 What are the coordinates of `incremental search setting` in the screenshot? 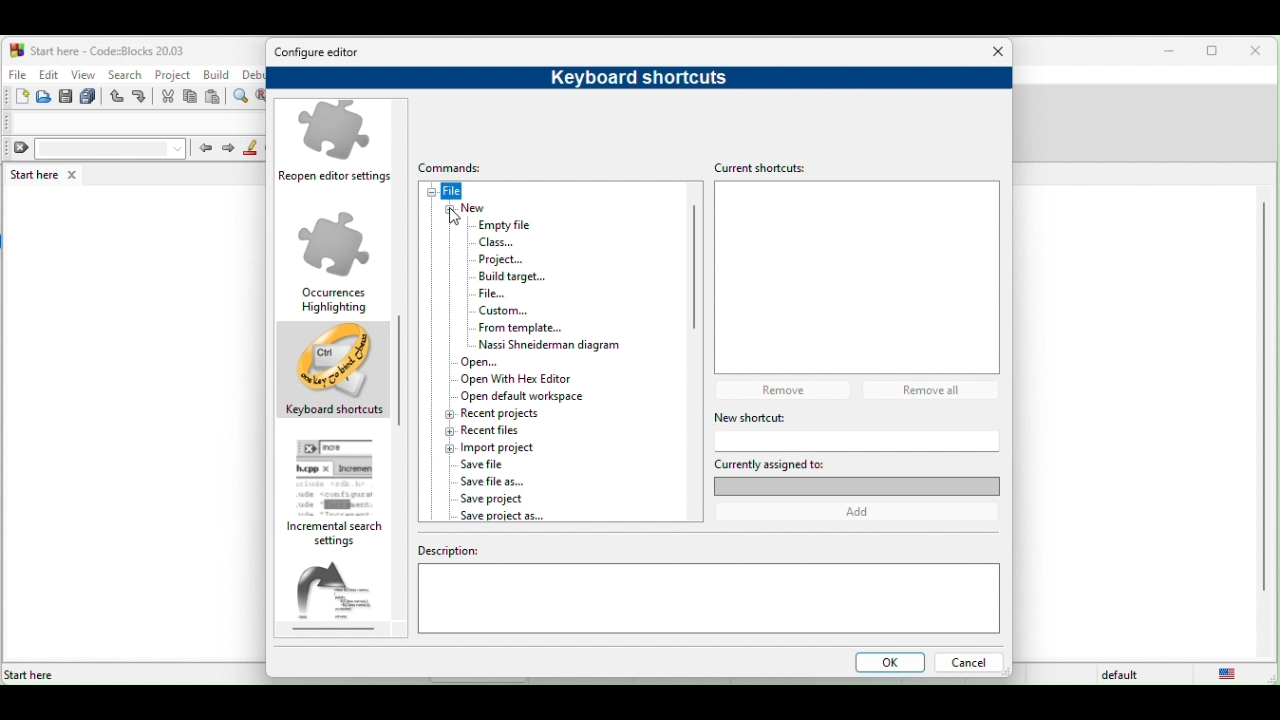 It's located at (341, 493).